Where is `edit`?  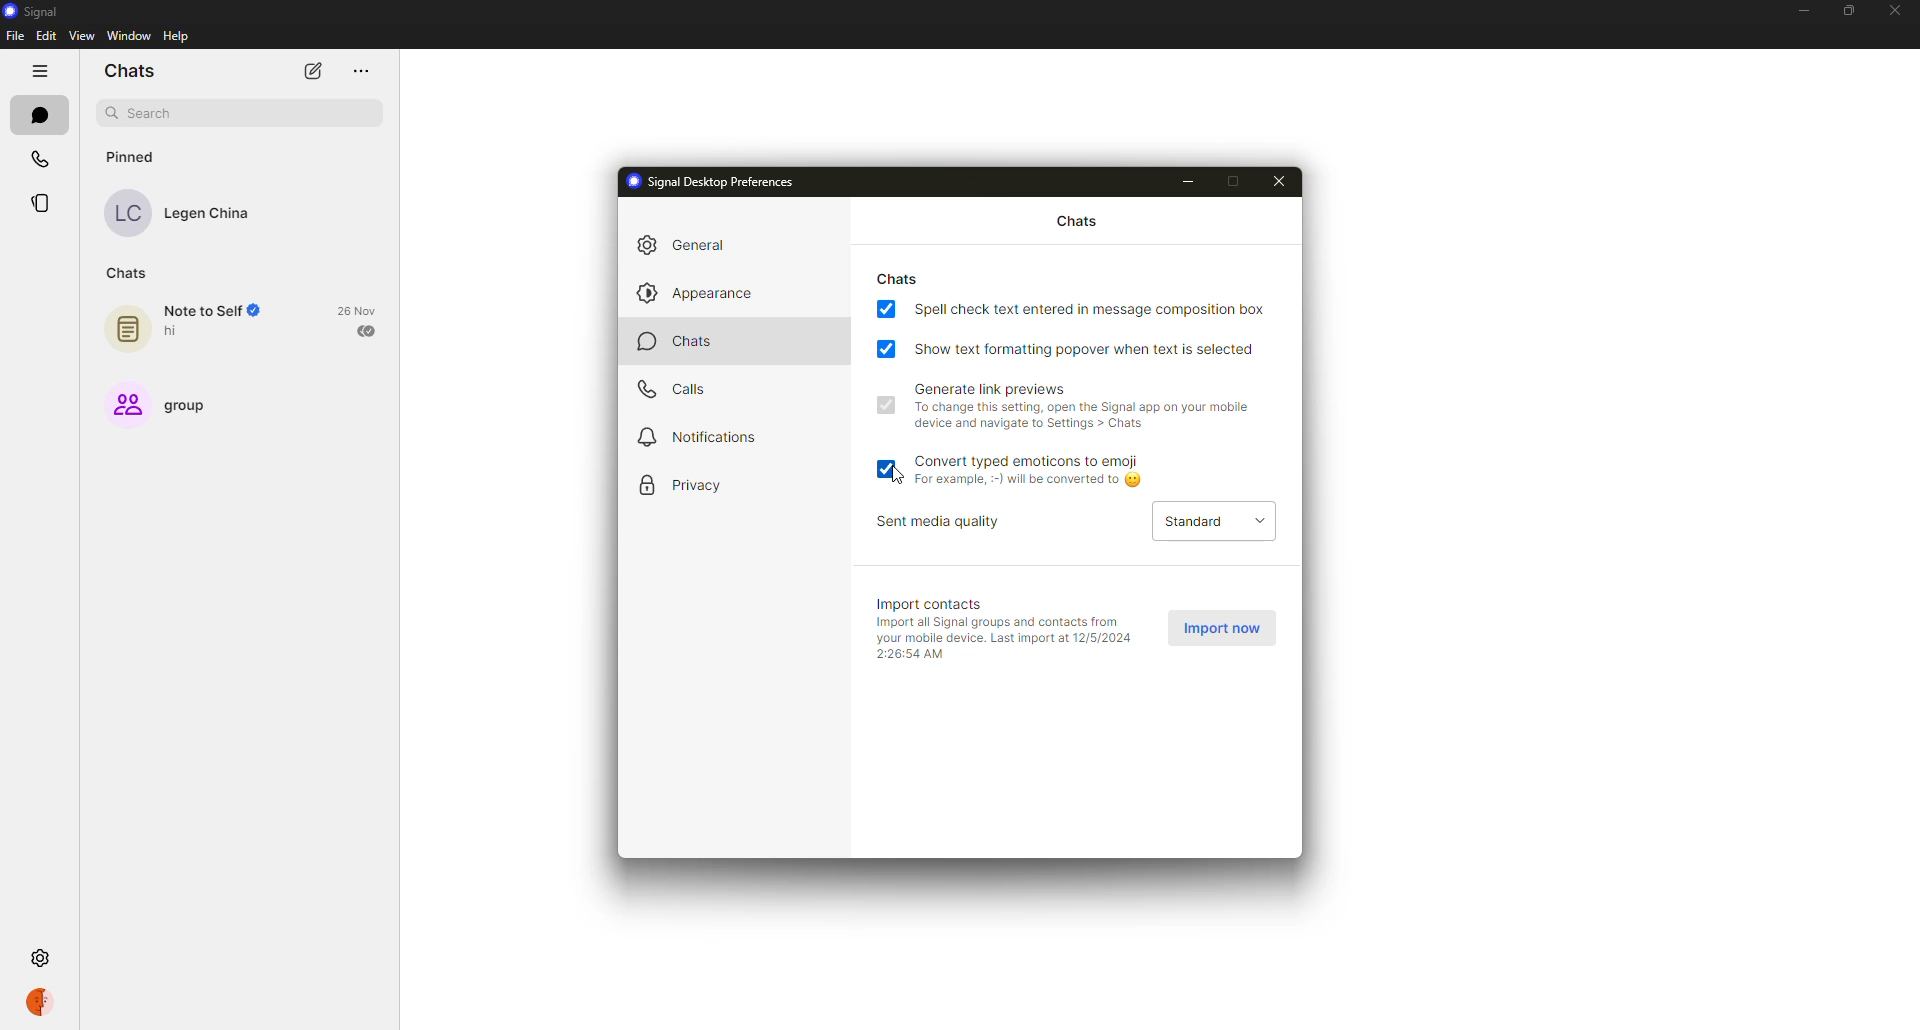
edit is located at coordinates (46, 35).